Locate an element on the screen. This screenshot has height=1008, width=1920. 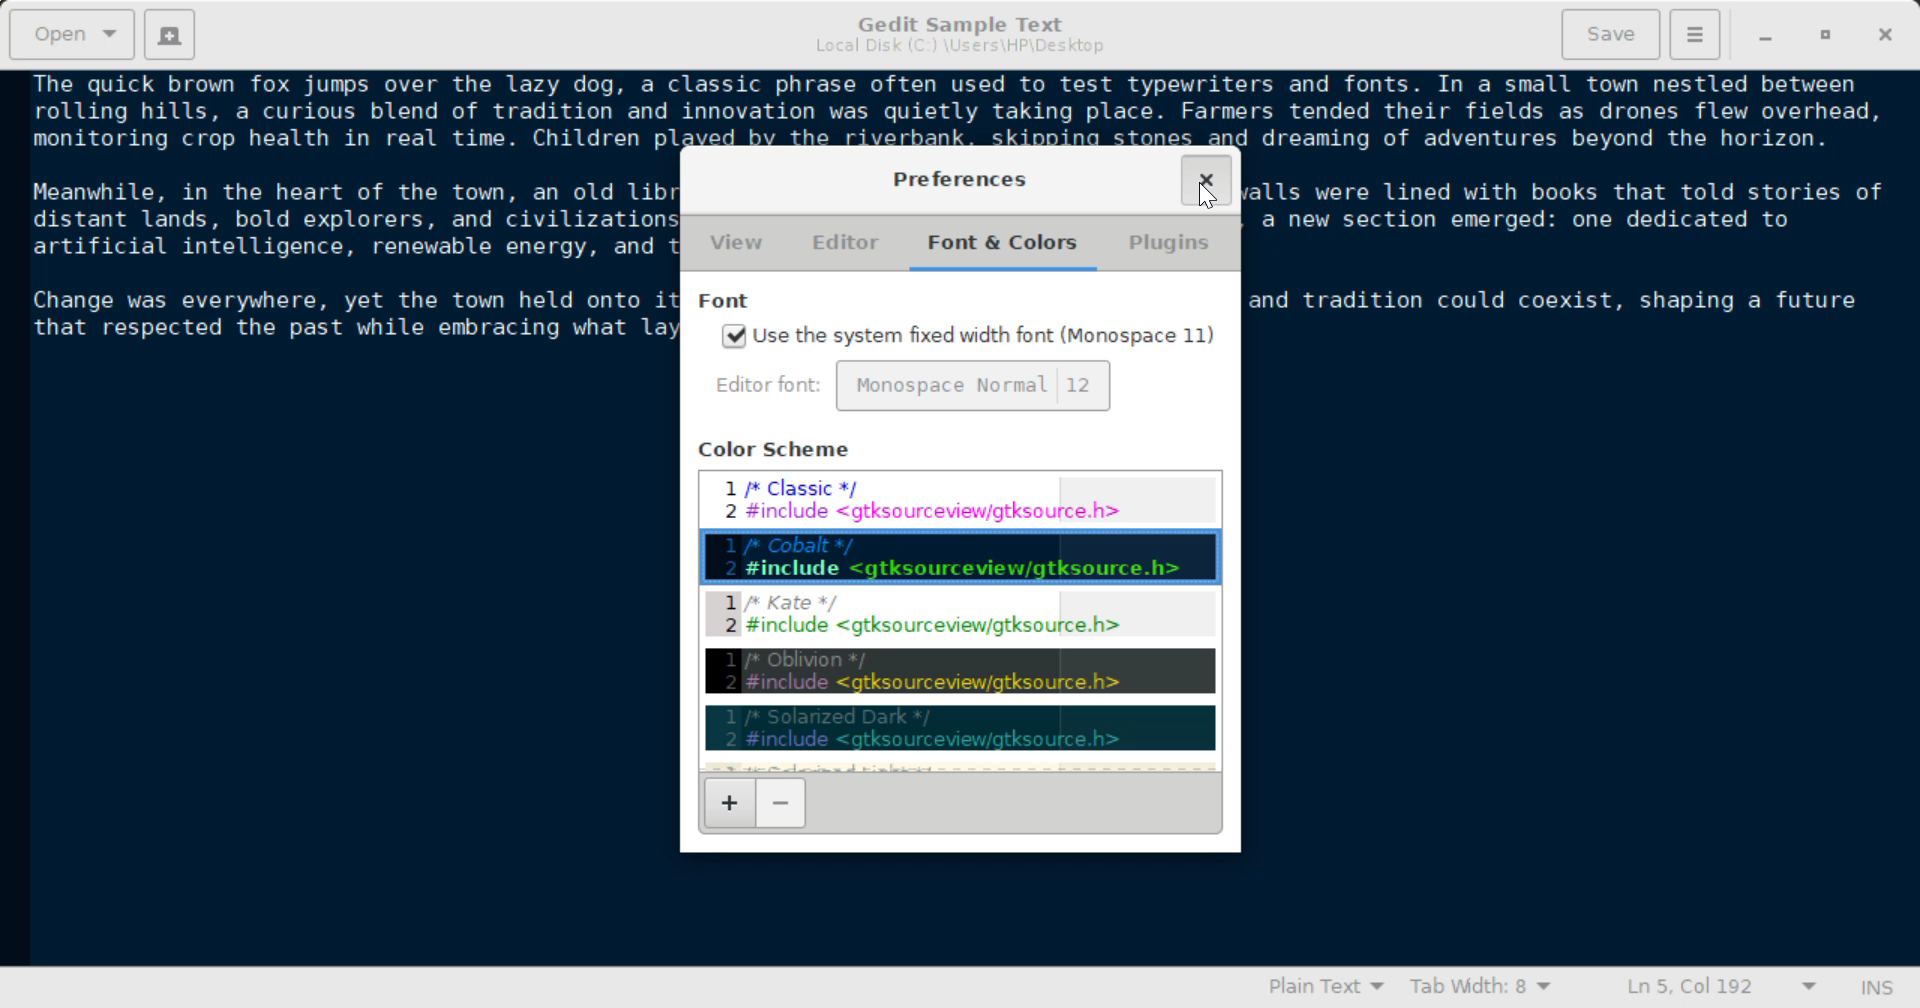
Close Tab is located at coordinates (1207, 181).